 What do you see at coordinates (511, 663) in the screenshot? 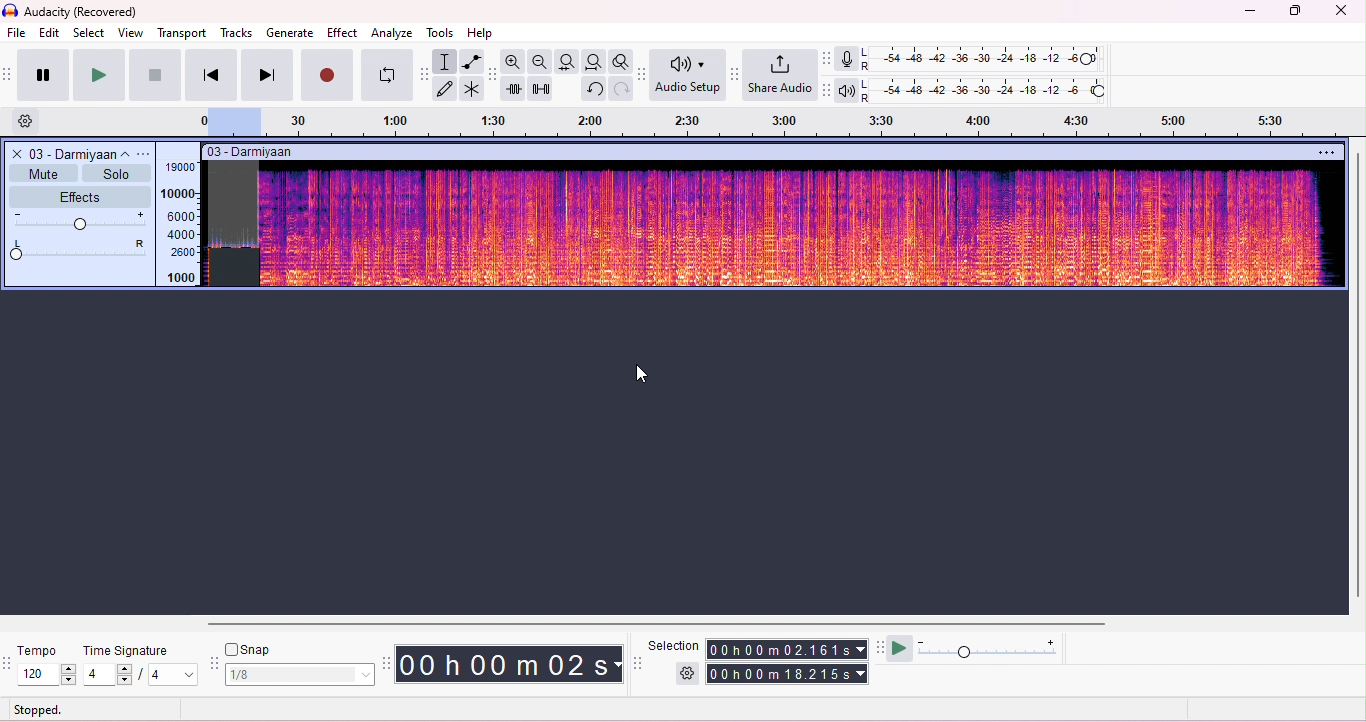
I see `audacity time` at bounding box center [511, 663].